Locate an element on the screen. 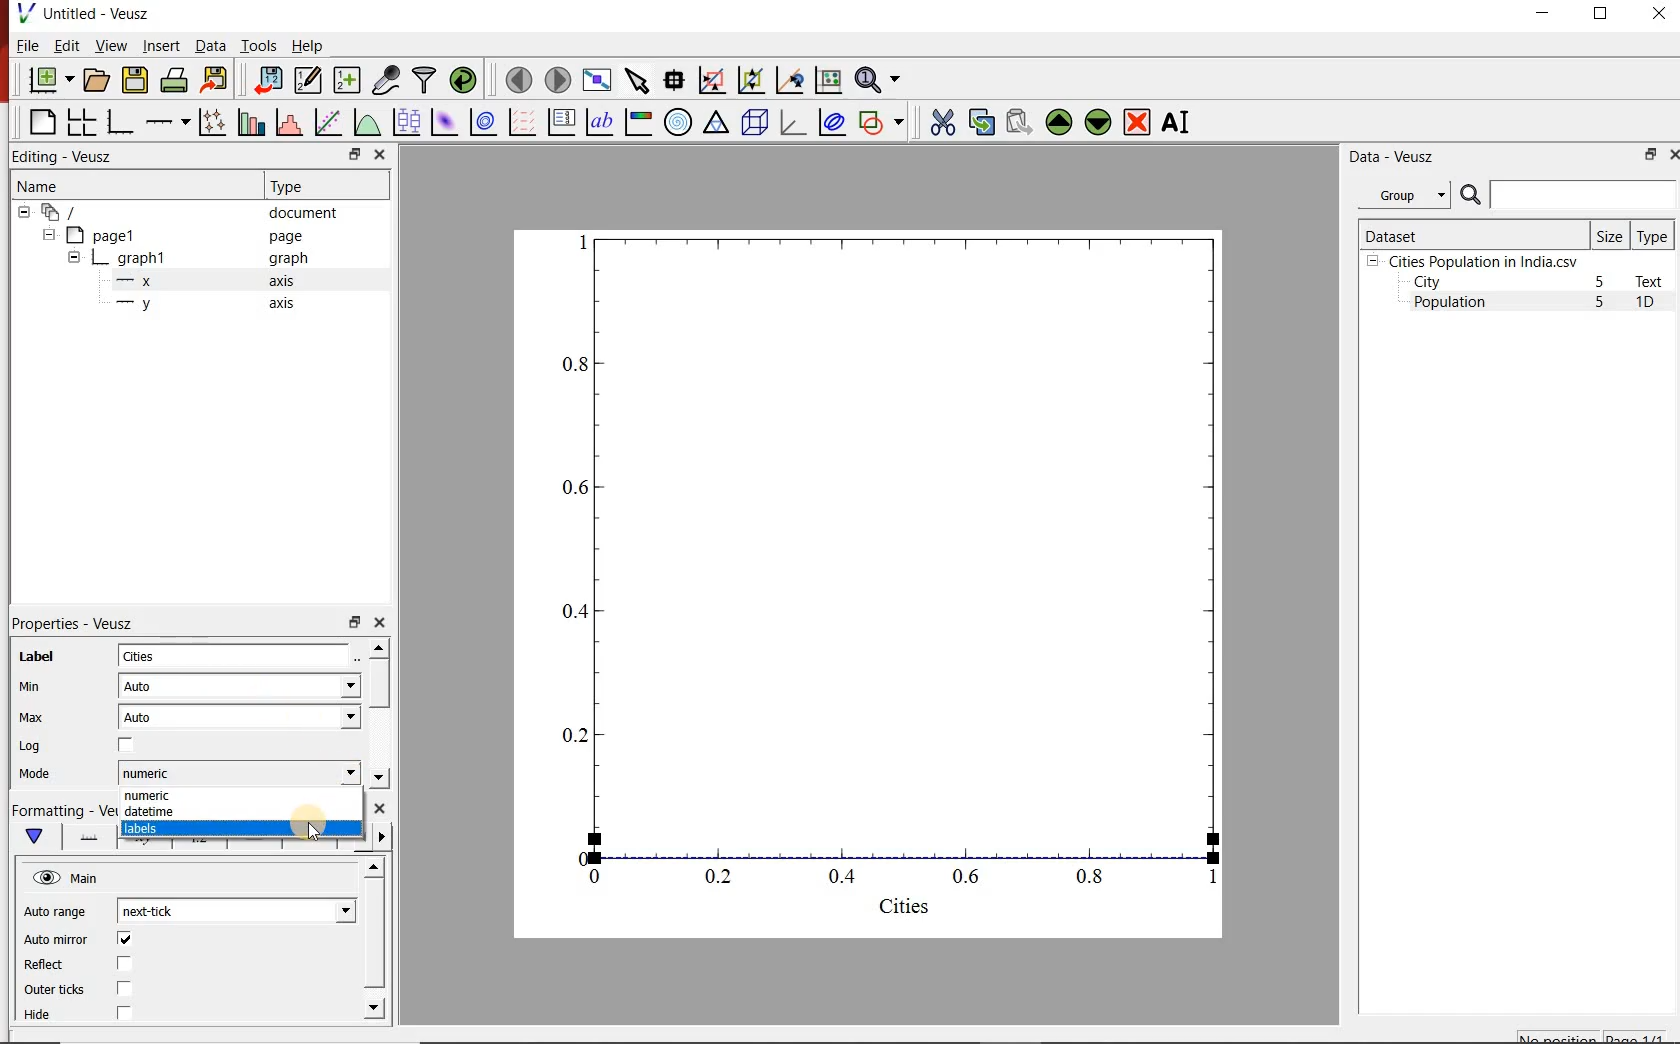 The image size is (1680, 1044). next-tick is located at coordinates (235, 911).